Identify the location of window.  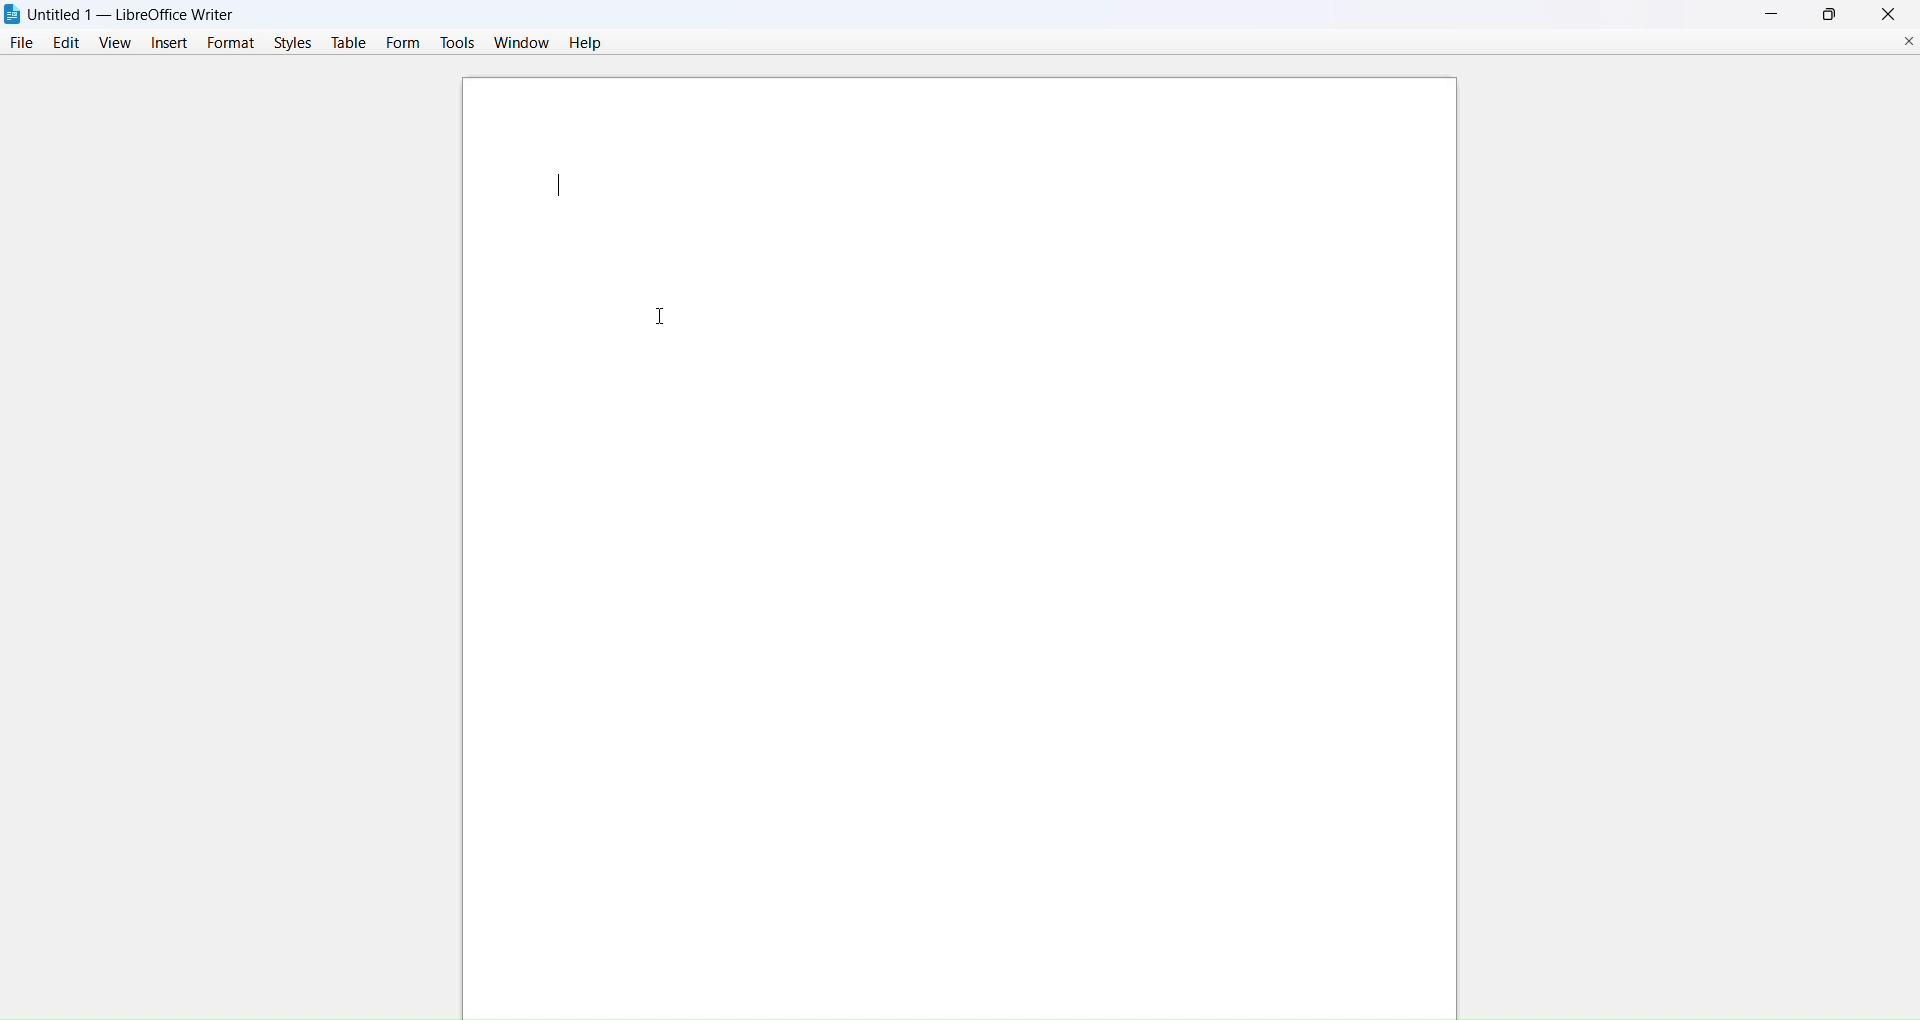
(523, 43).